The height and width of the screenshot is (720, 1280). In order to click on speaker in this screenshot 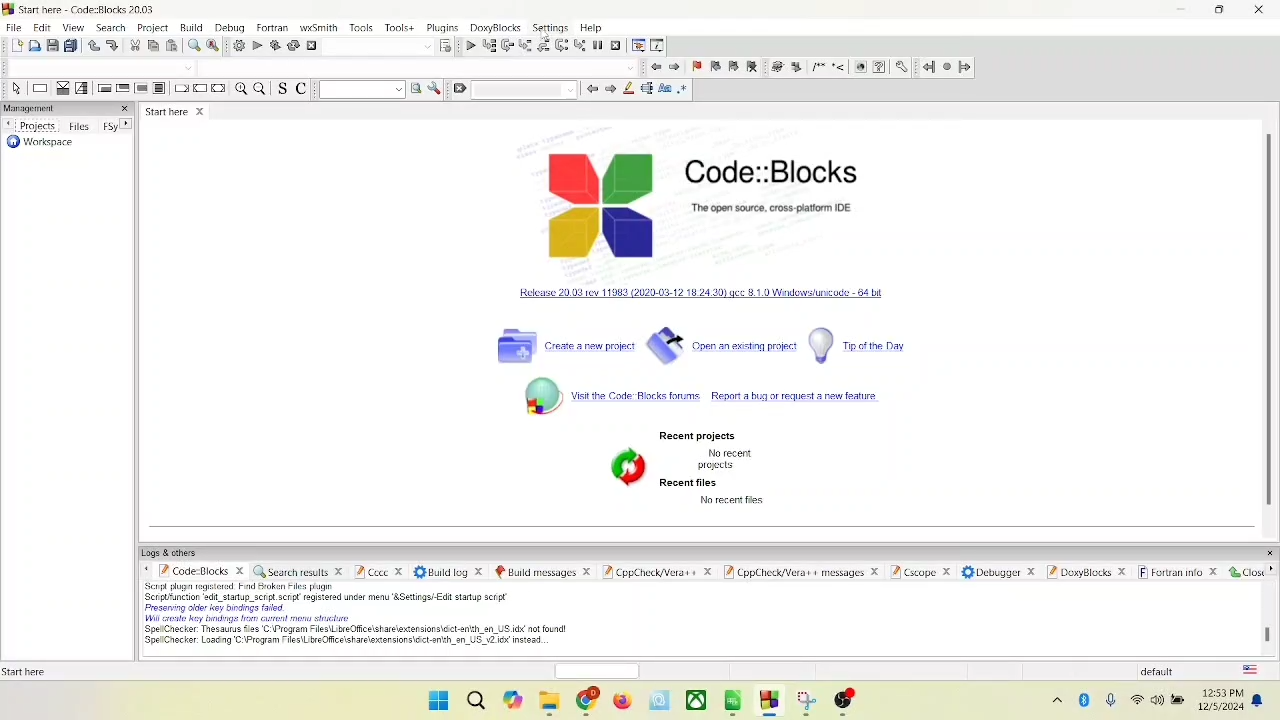, I will do `click(1157, 700)`.